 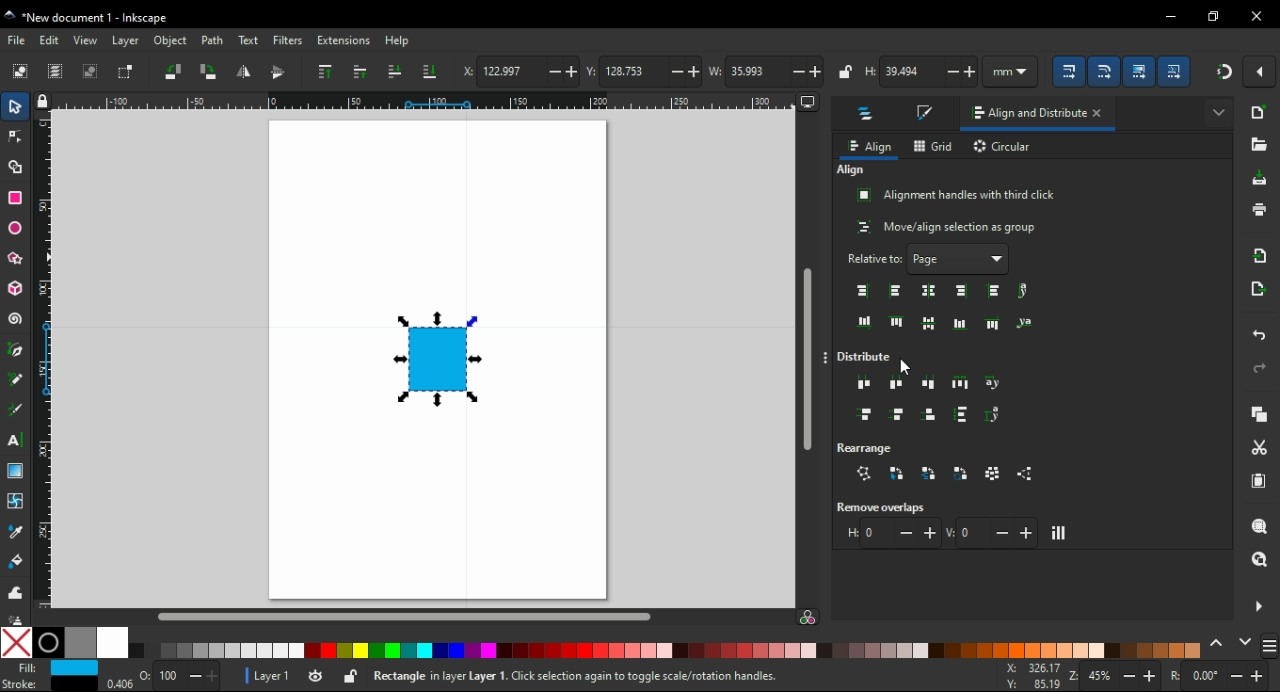 I want to click on show, so click(x=1218, y=110).